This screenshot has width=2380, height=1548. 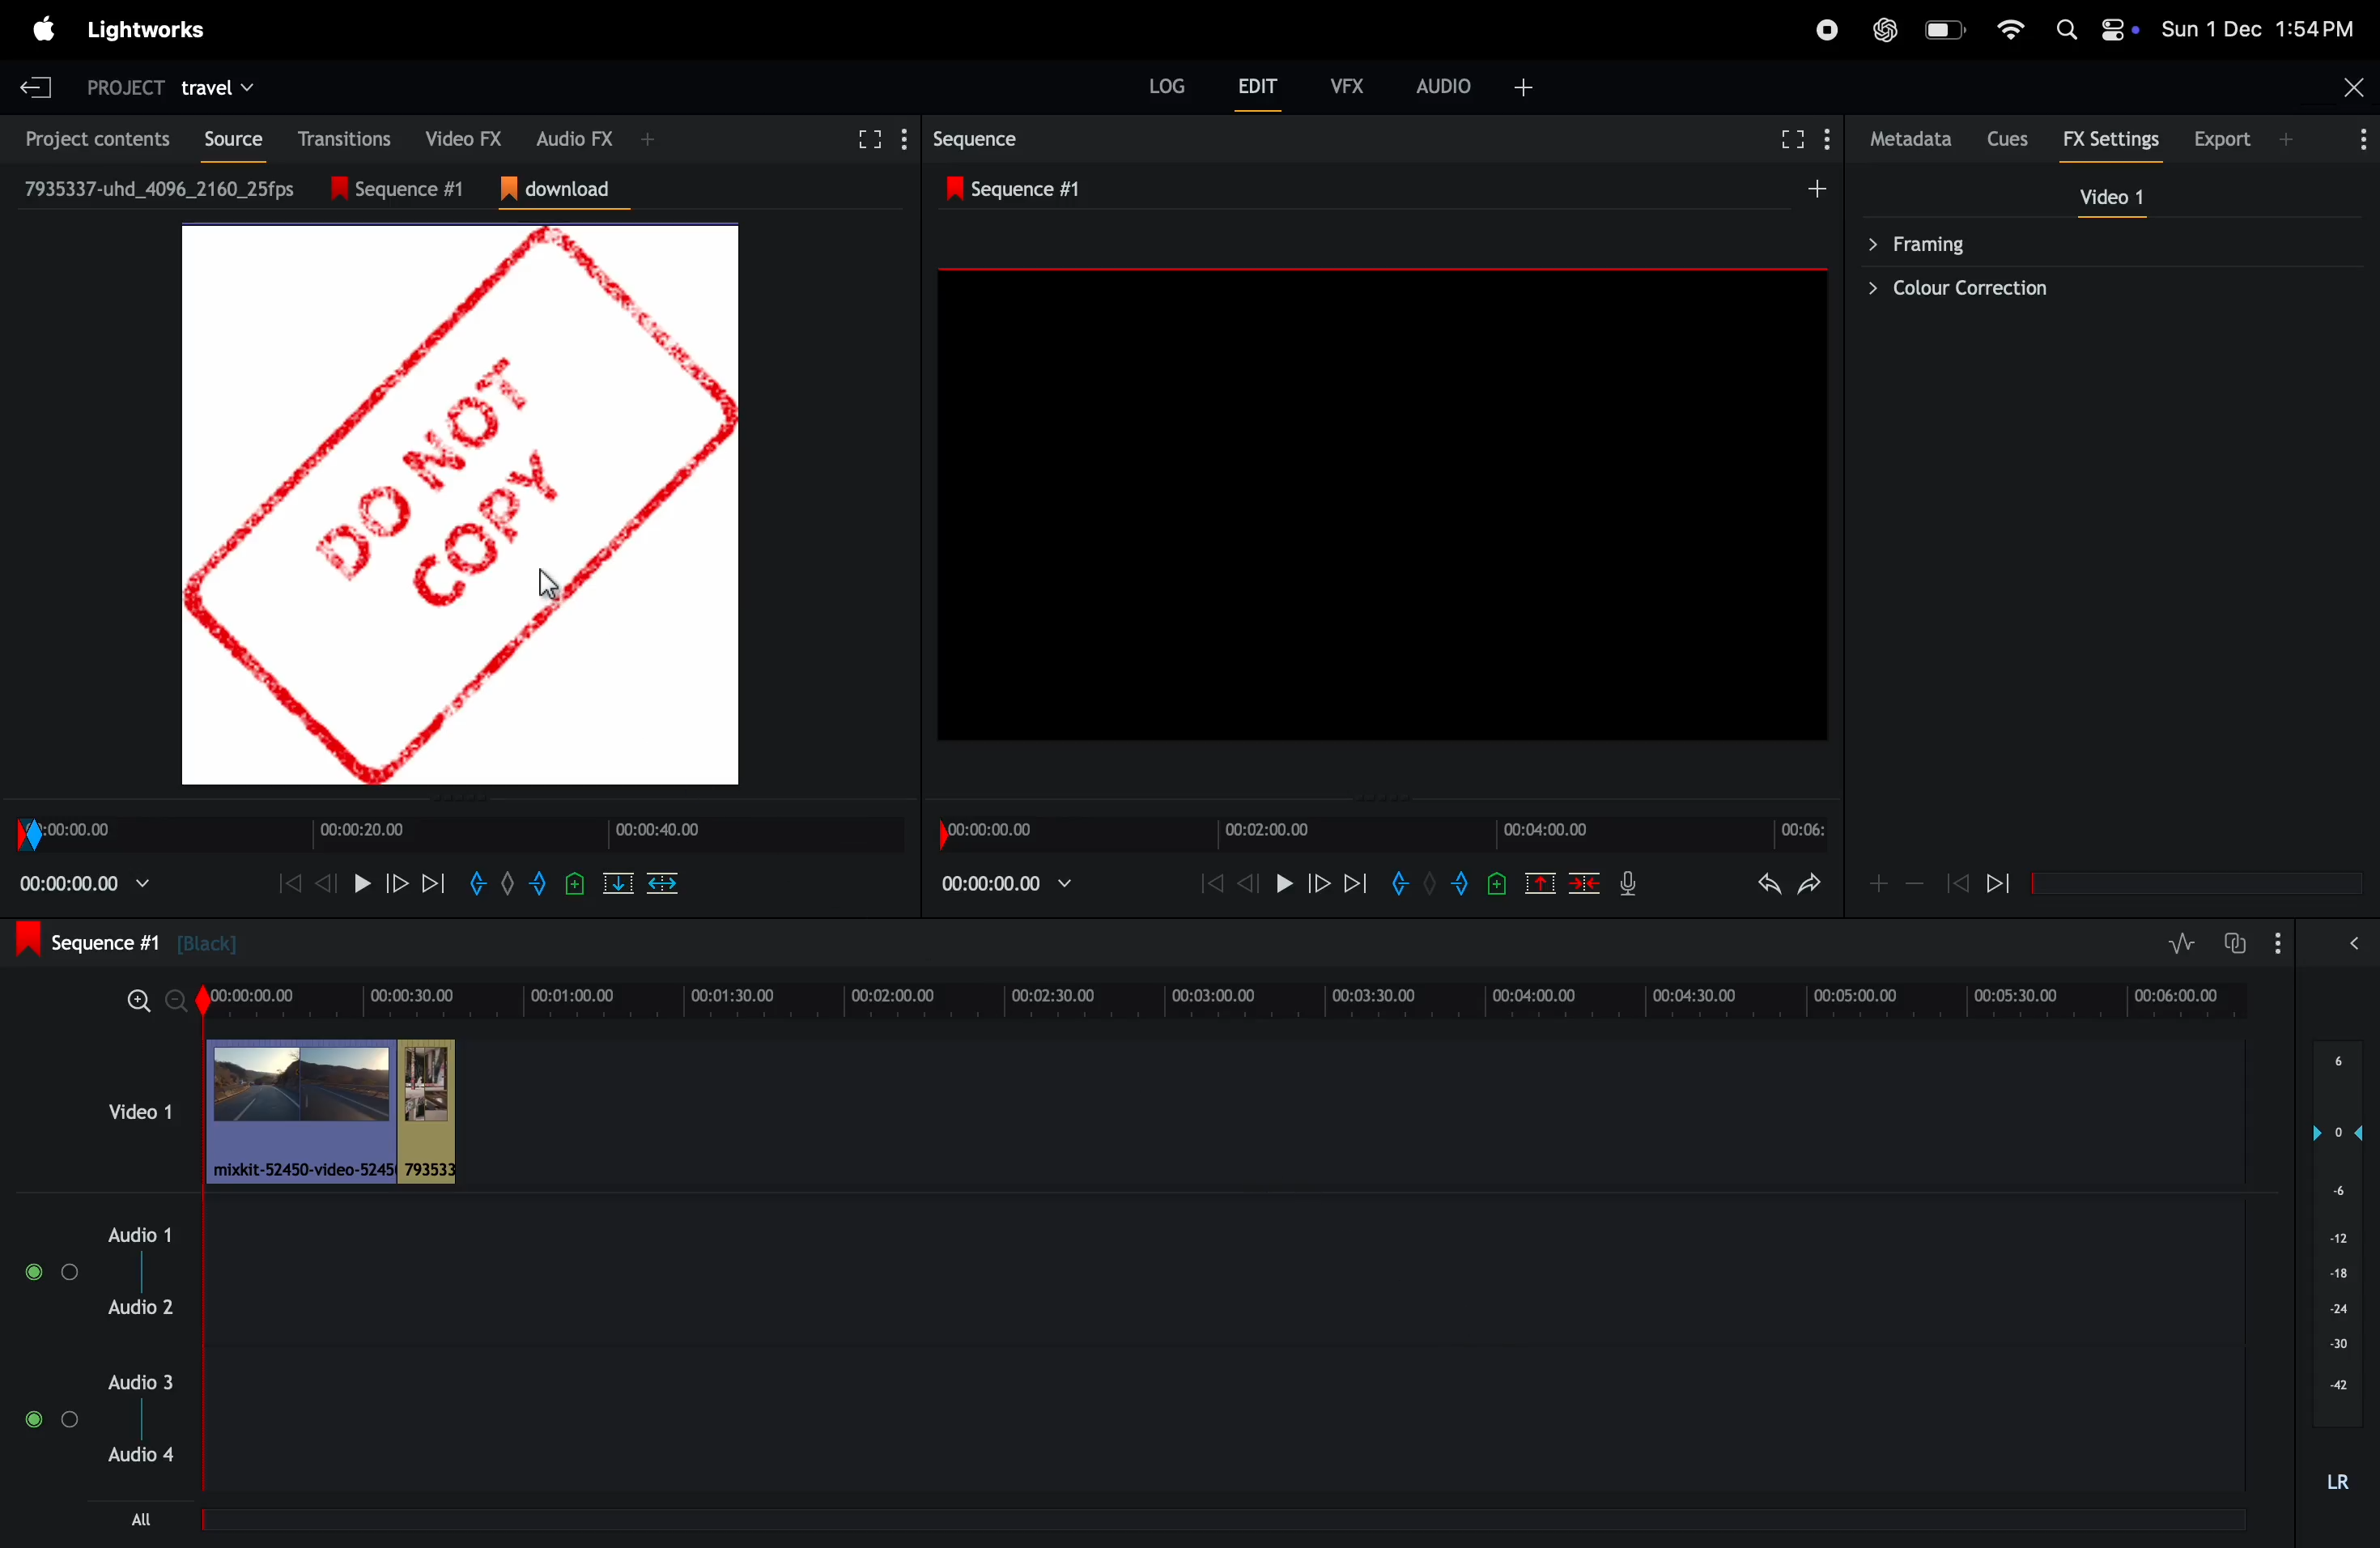 What do you see at coordinates (1232, 1001) in the screenshot?
I see `timef frame` at bounding box center [1232, 1001].